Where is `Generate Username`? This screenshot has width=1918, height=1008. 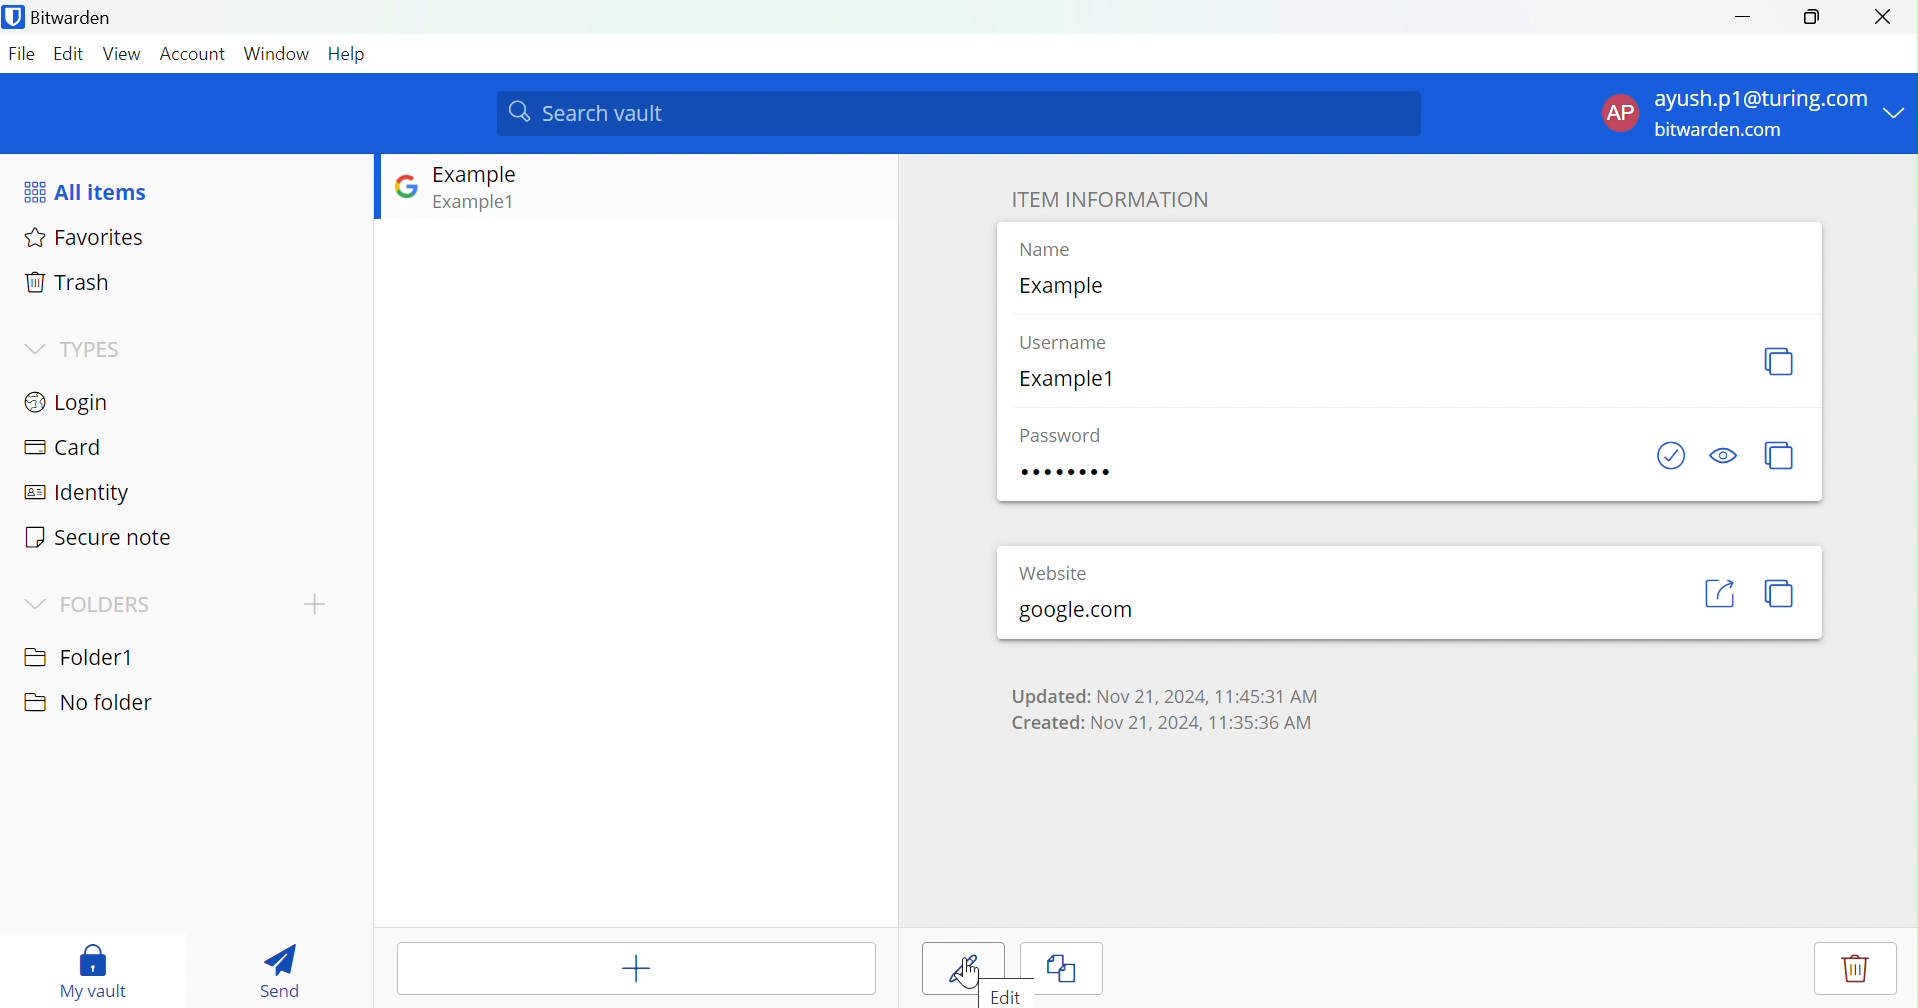
Generate Username is located at coordinates (1778, 362).